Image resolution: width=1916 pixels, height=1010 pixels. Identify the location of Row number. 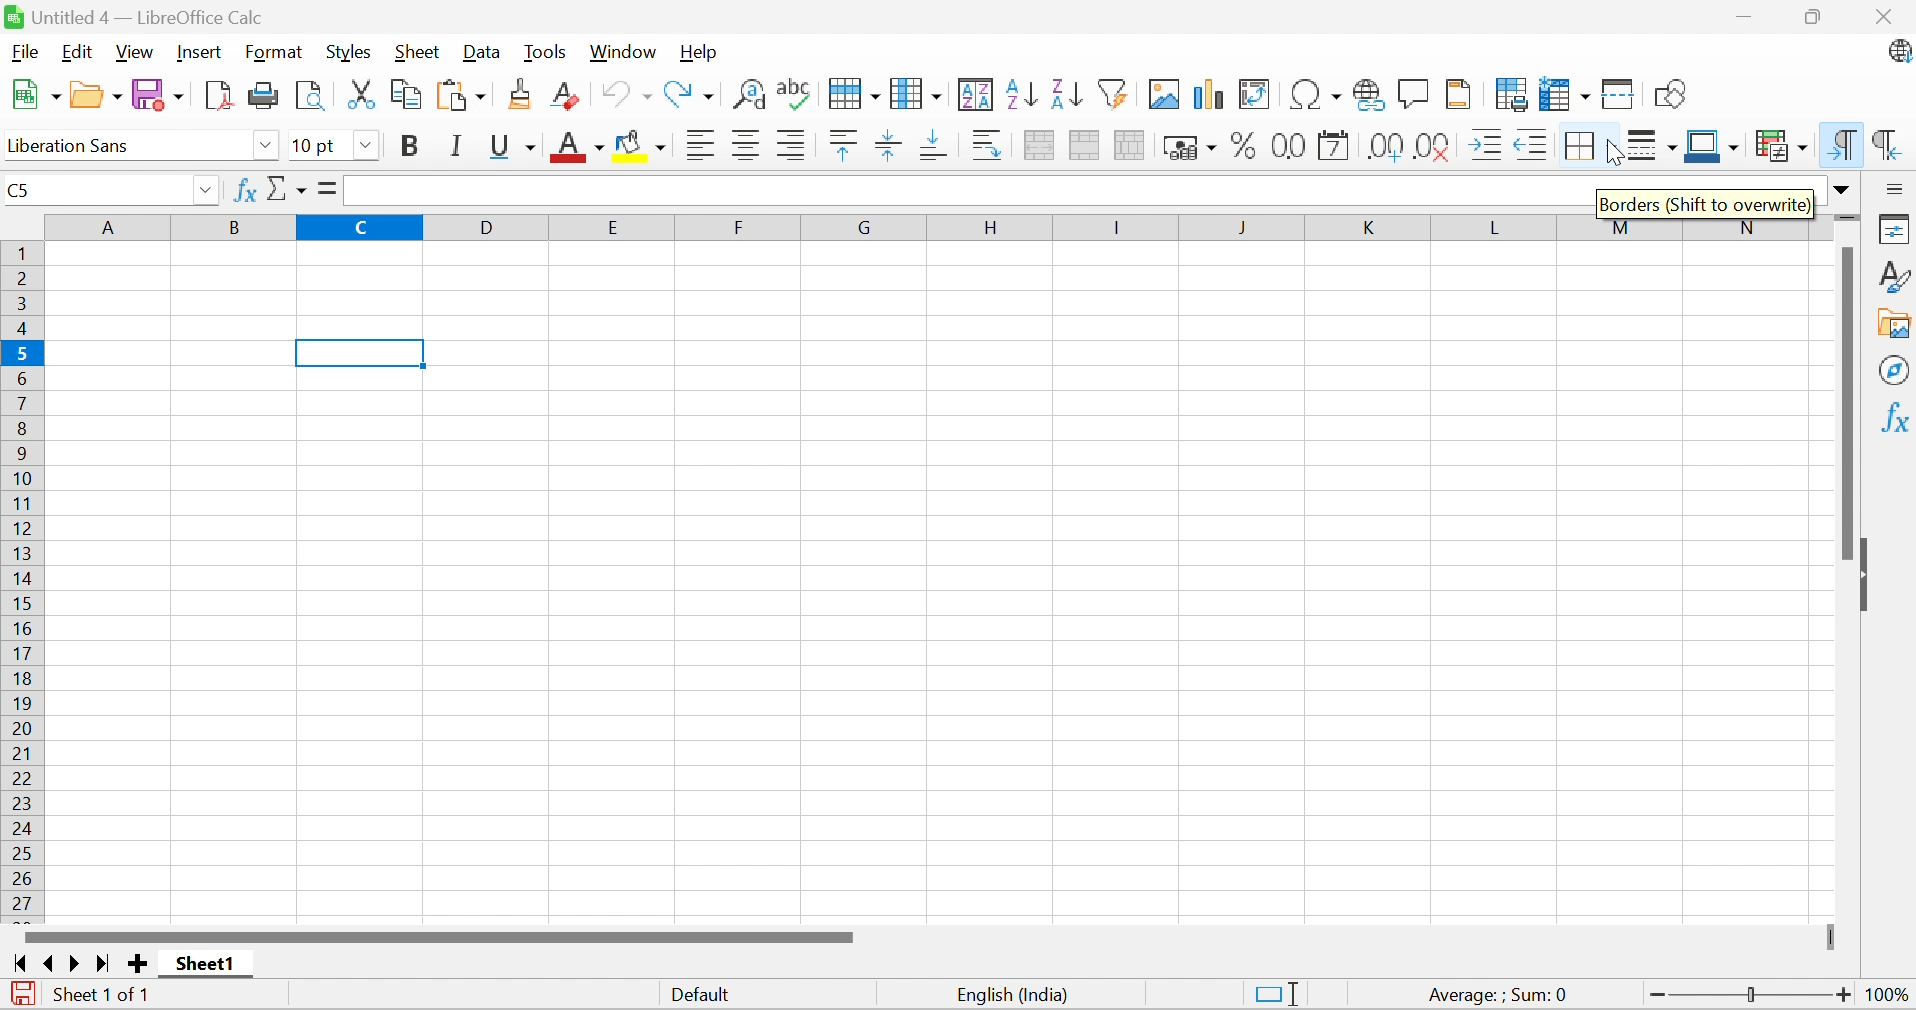
(23, 581).